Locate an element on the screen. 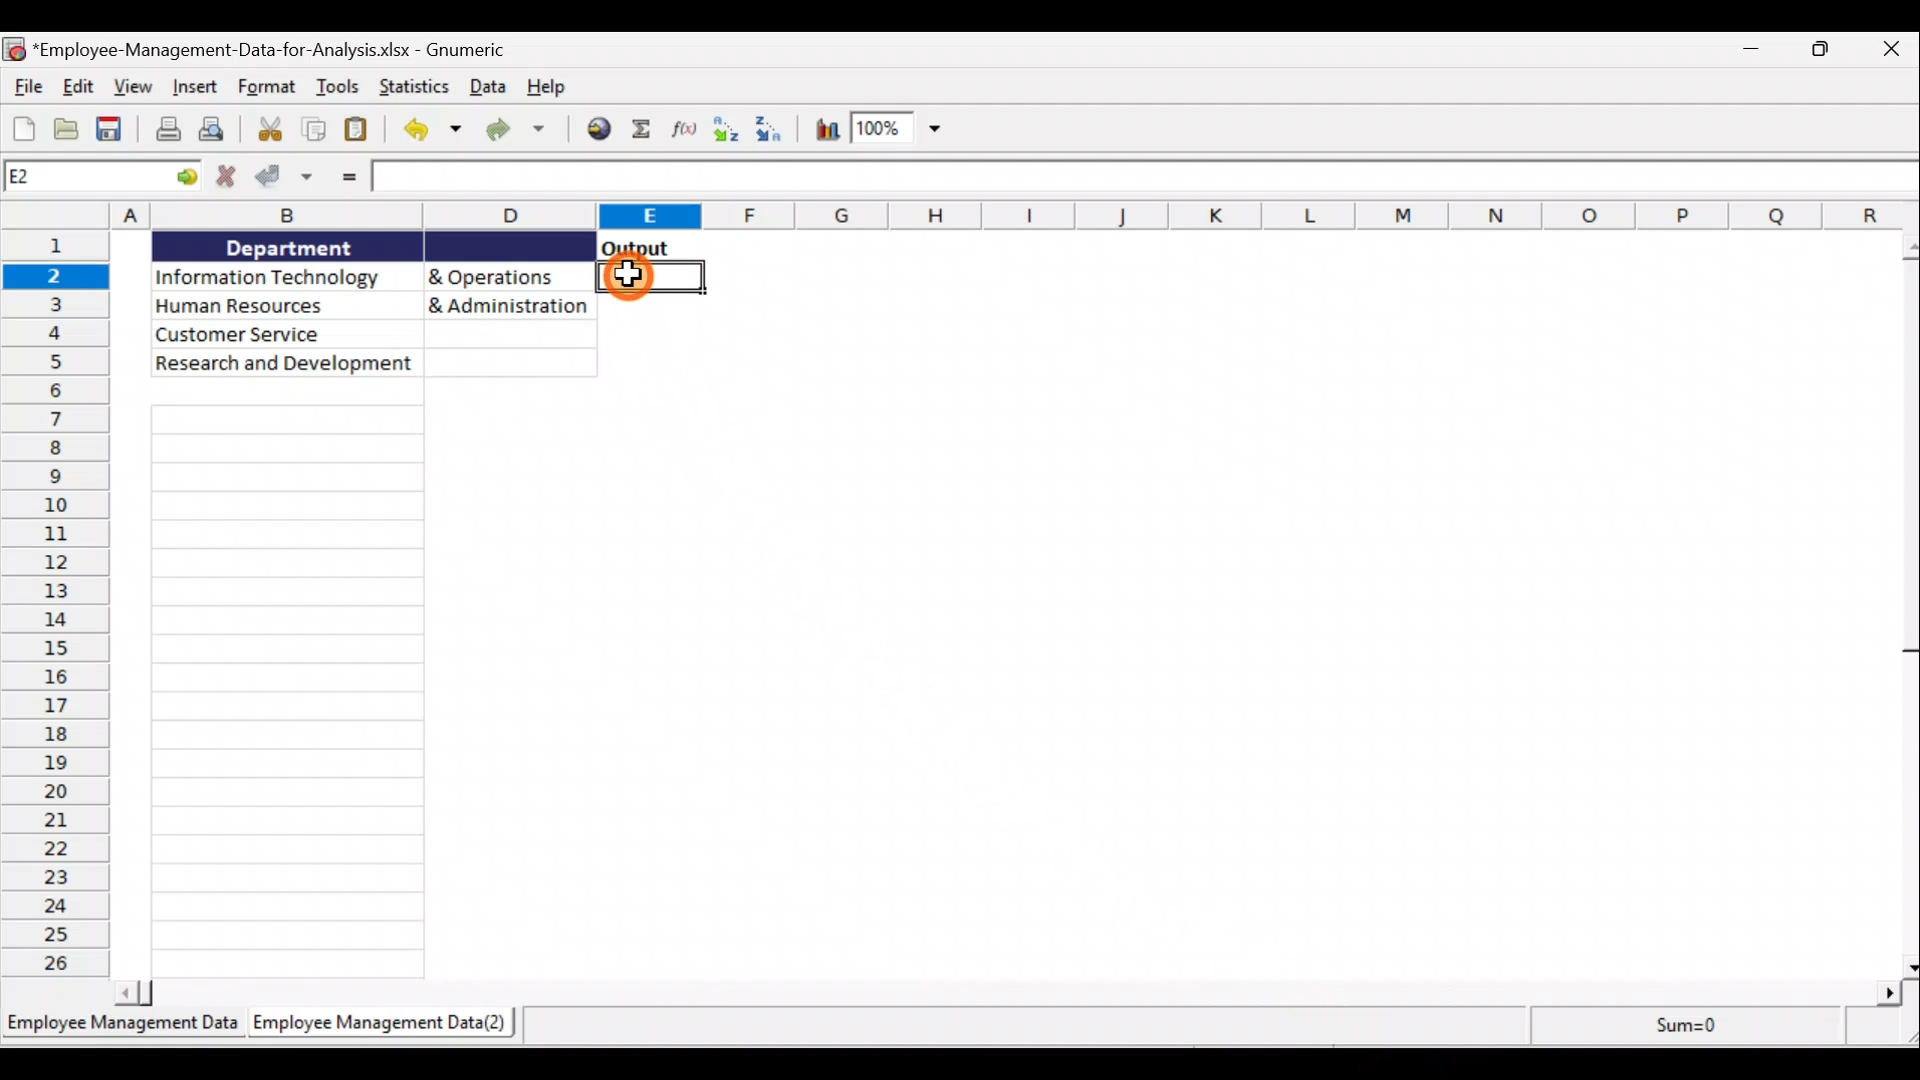 This screenshot has height=1080, width=1920. View is located at coordinates (133, 88).